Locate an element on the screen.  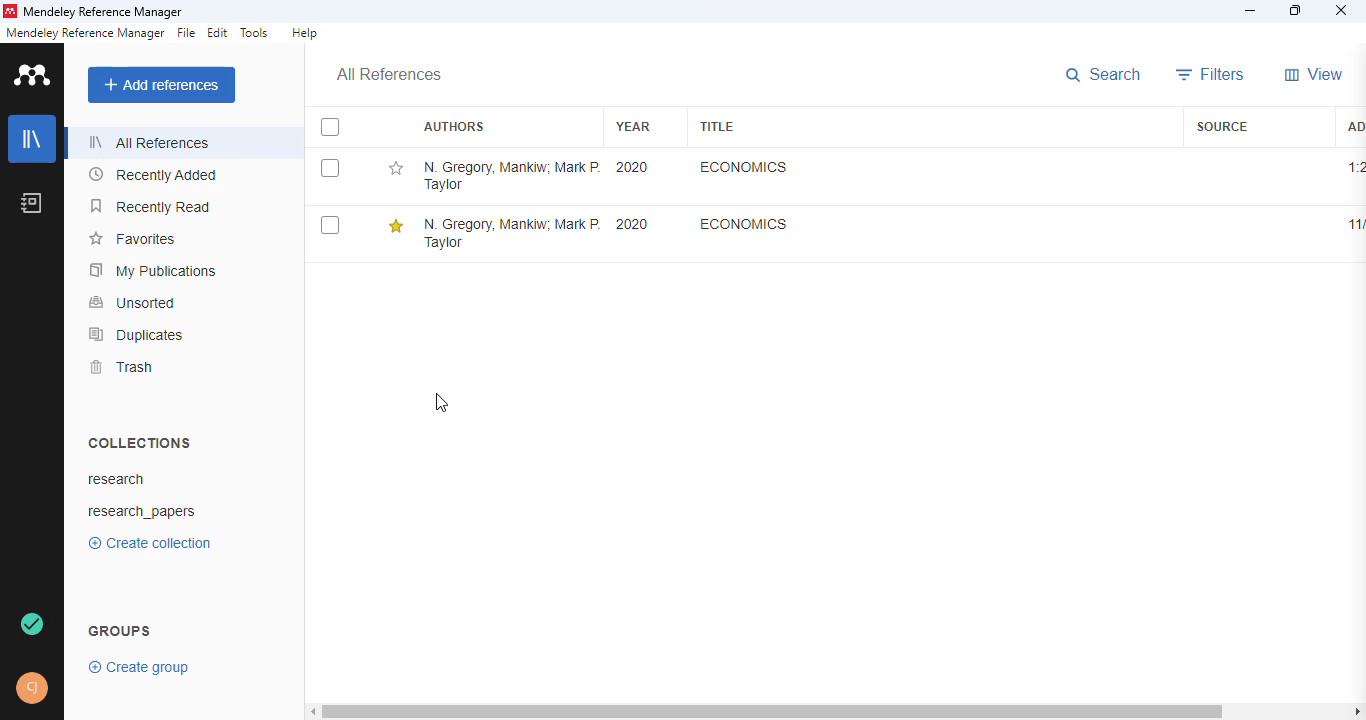
economics is located at coordinates (744, 167).